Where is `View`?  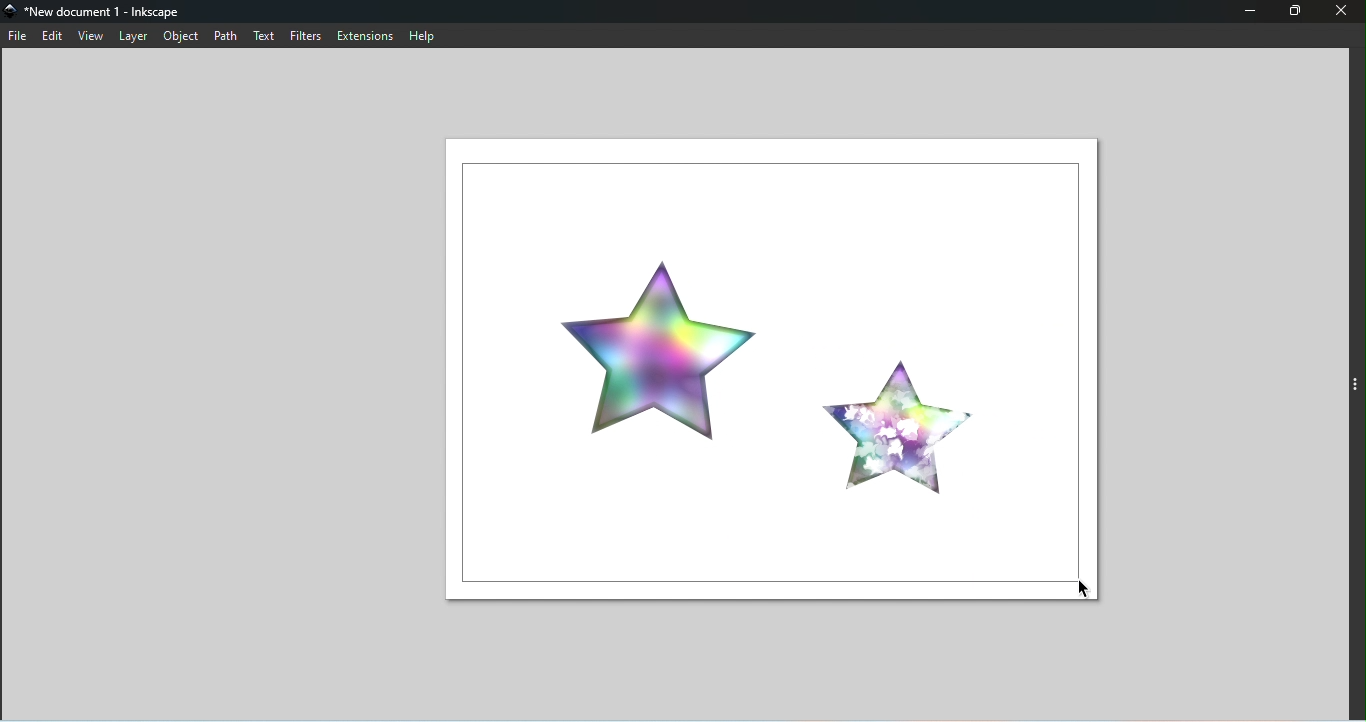 View is located at coordinates (91, 36).